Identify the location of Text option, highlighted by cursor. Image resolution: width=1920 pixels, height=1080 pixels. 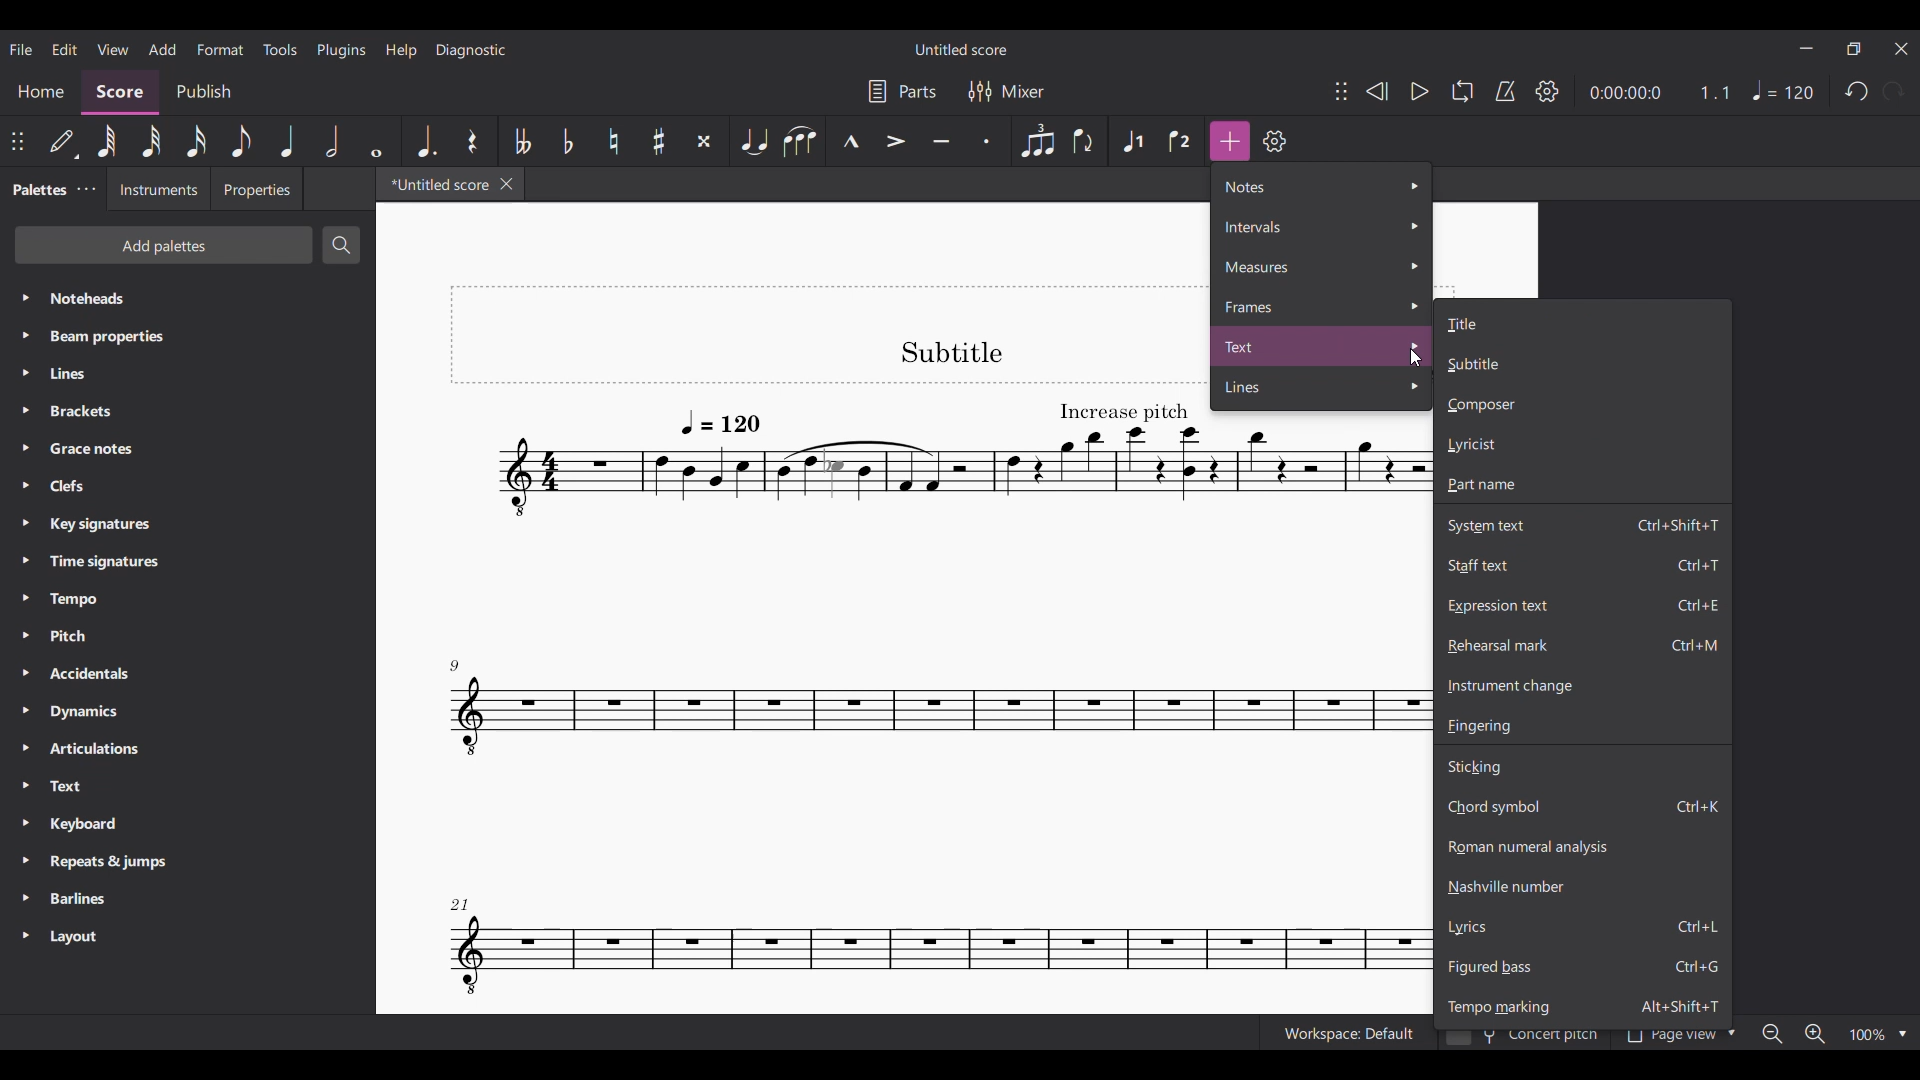
(1322, 346).